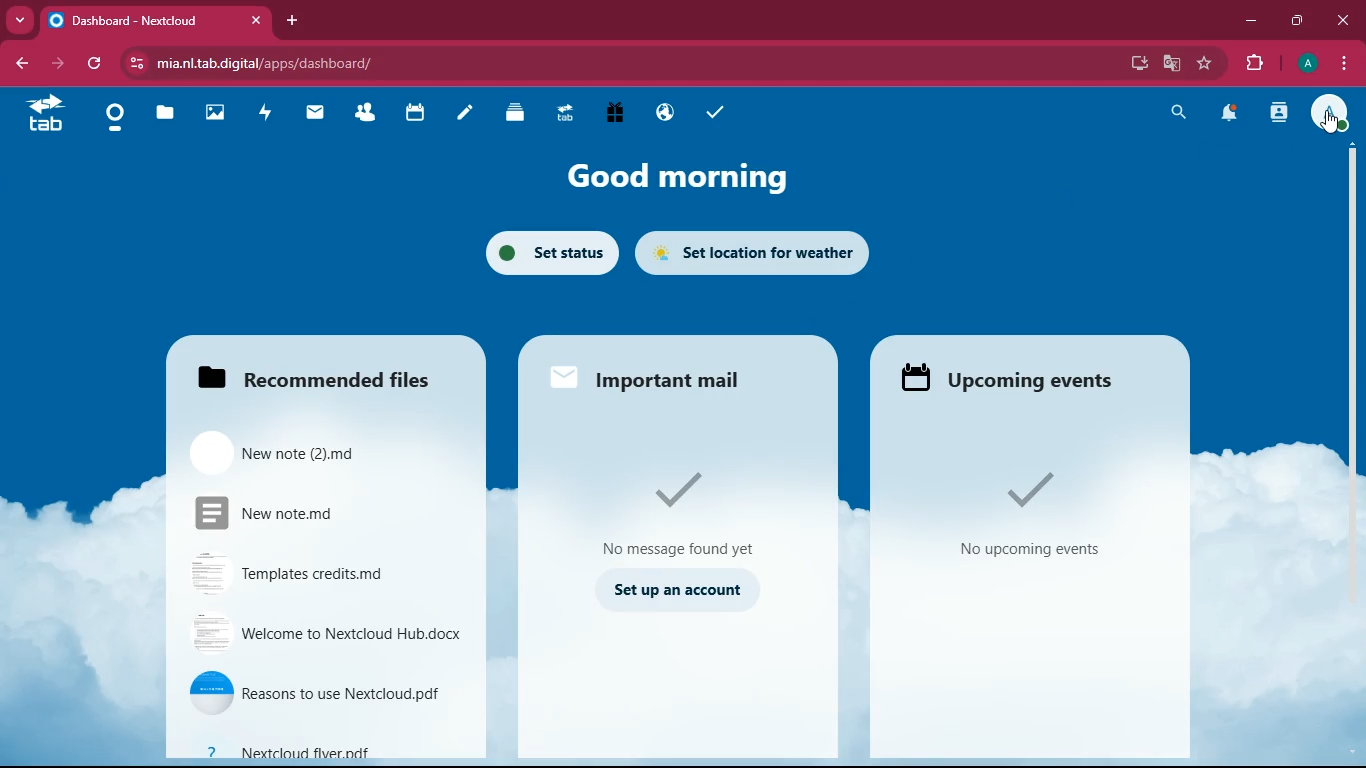 The image size is (1366, 768). I want to click on important mail, so click(663, 374).